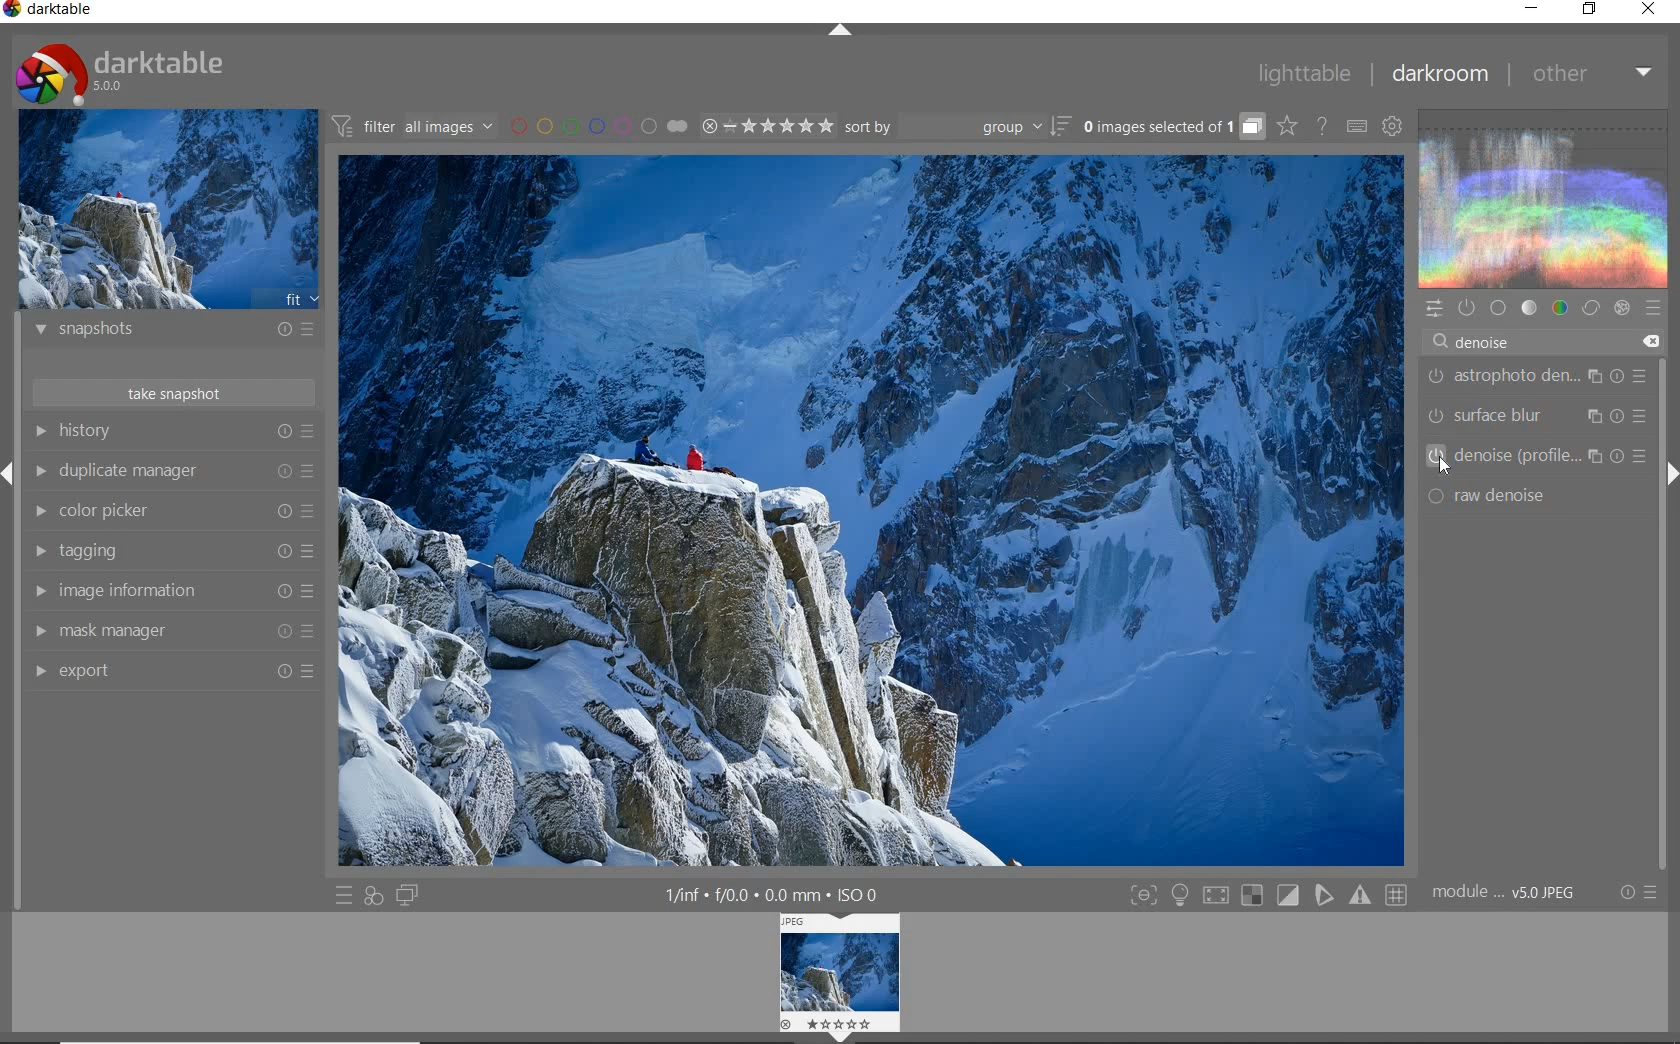 This screenshot has height=1044, width=1680. I want to click on quick access for applying any of your styles, so click(374, 898).